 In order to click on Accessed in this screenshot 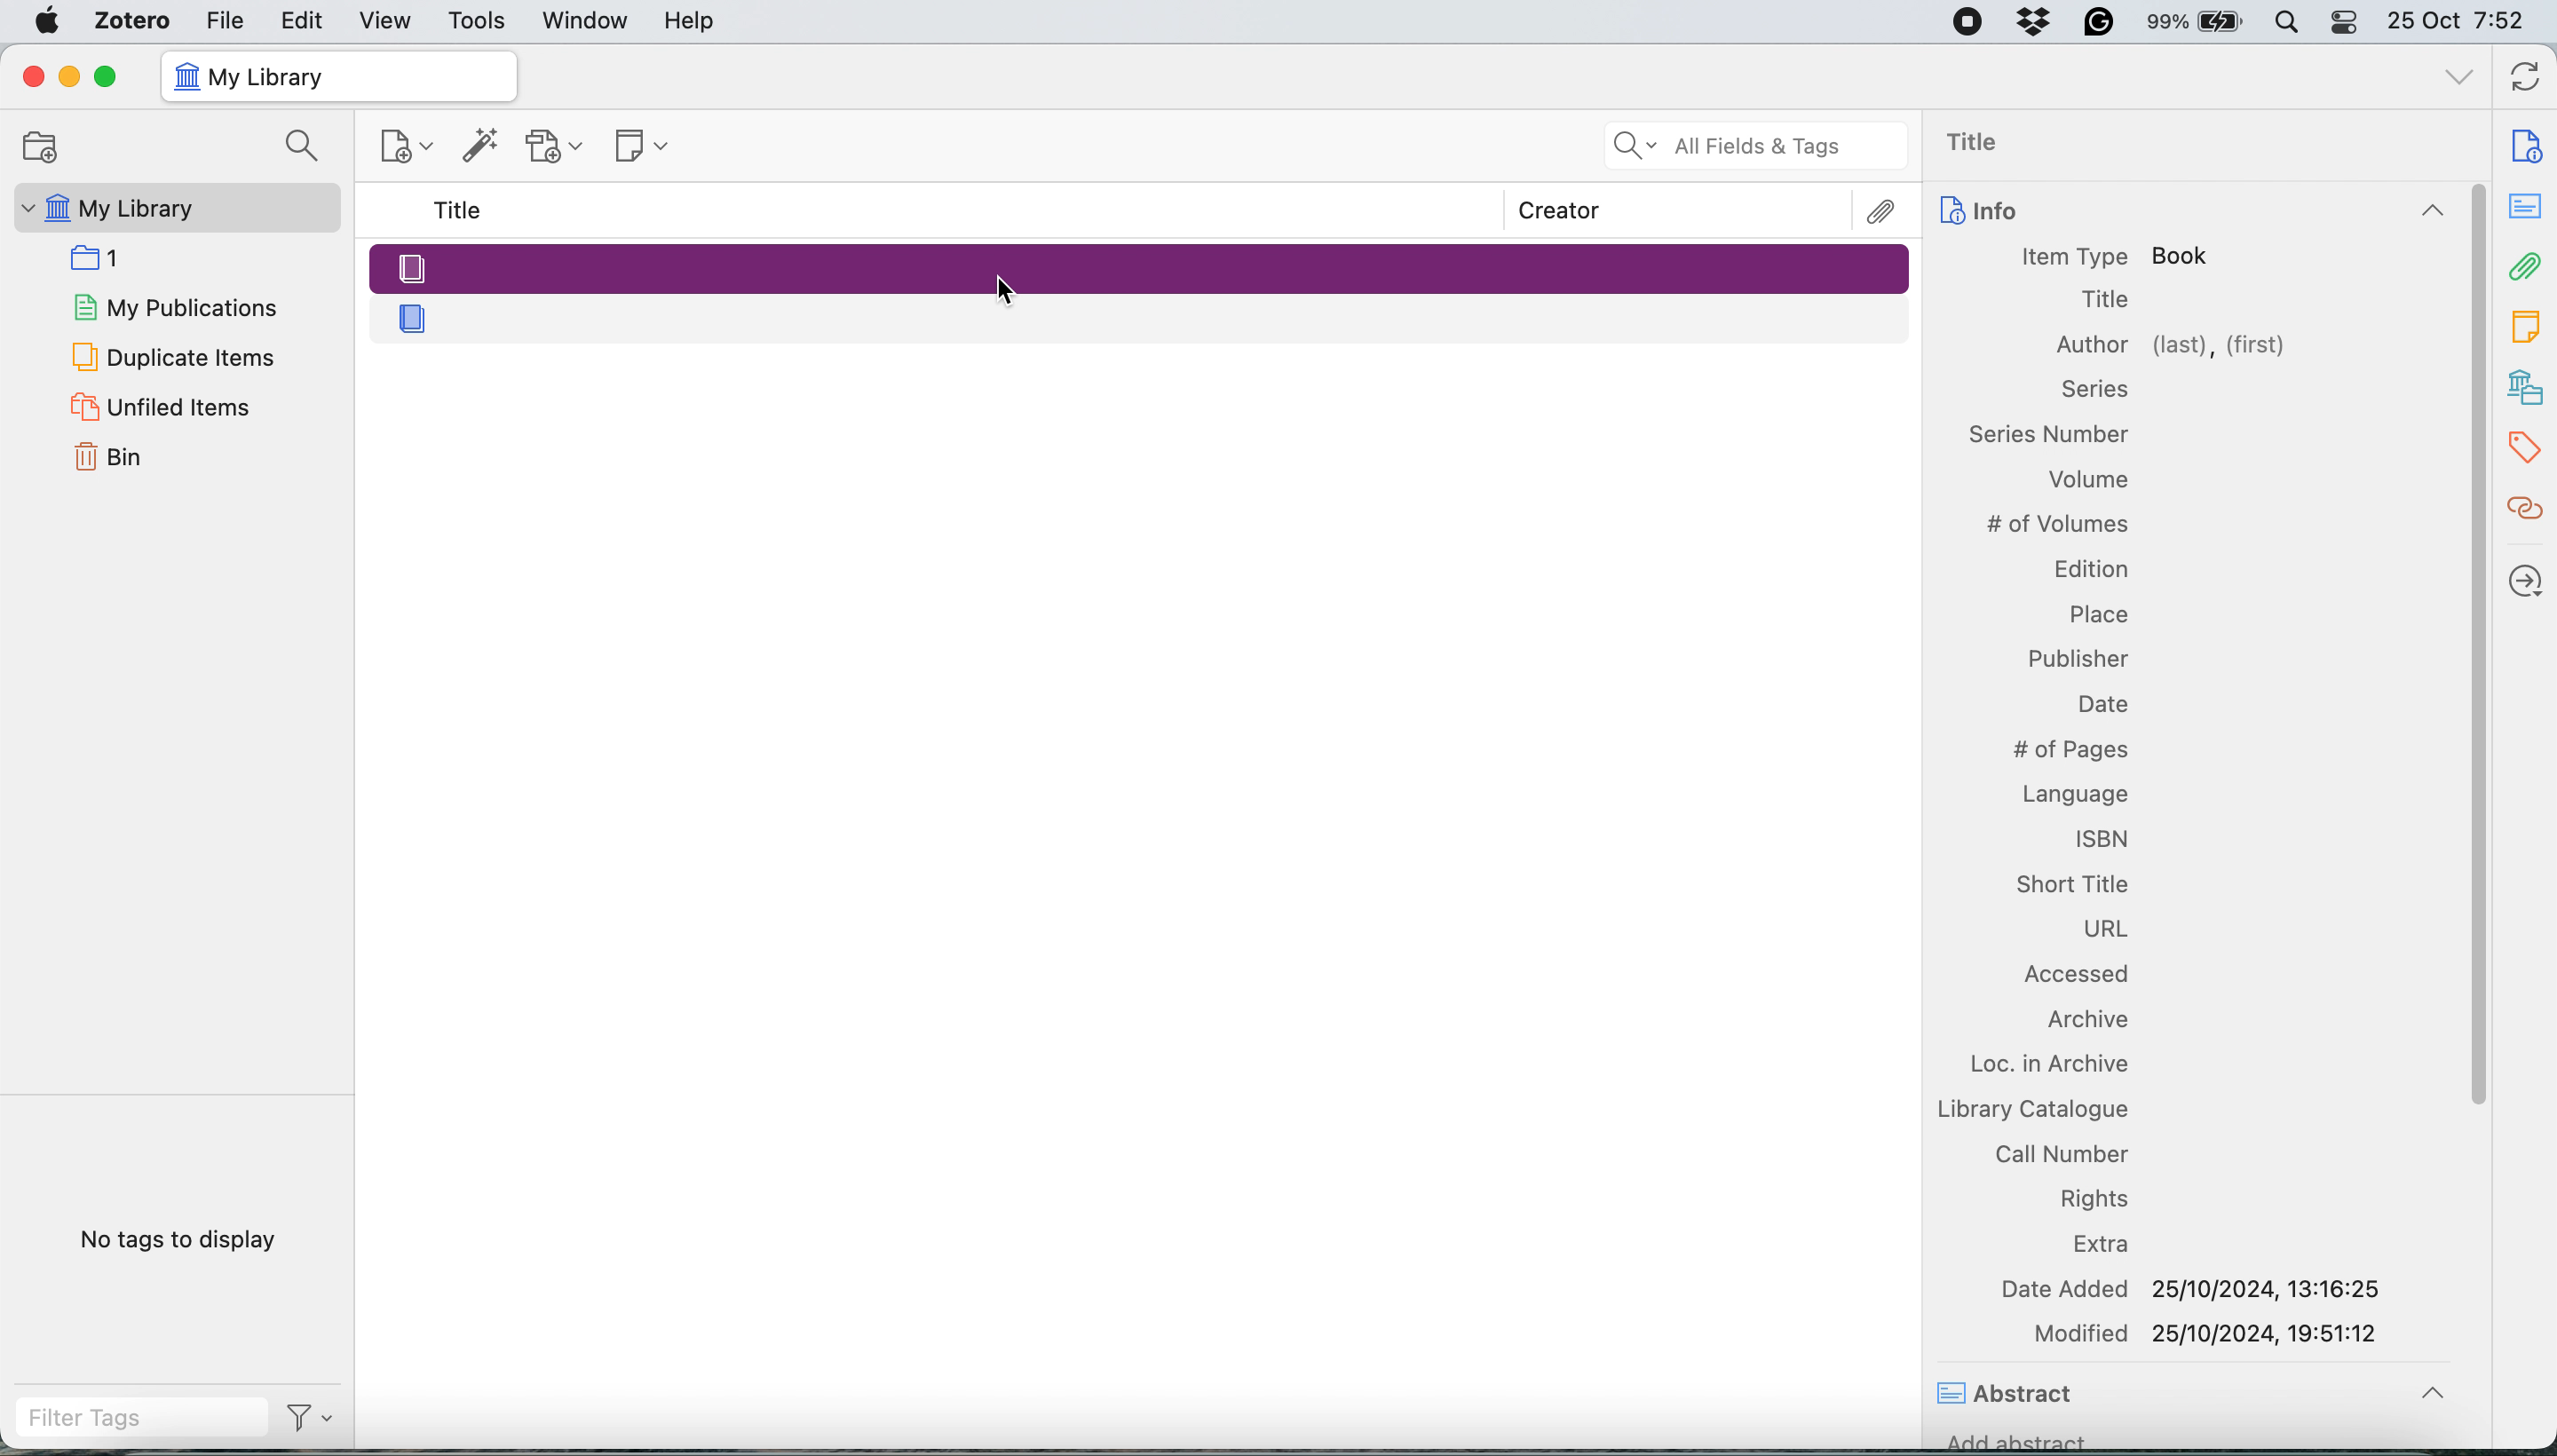, I will do `click(2081, 977)`.